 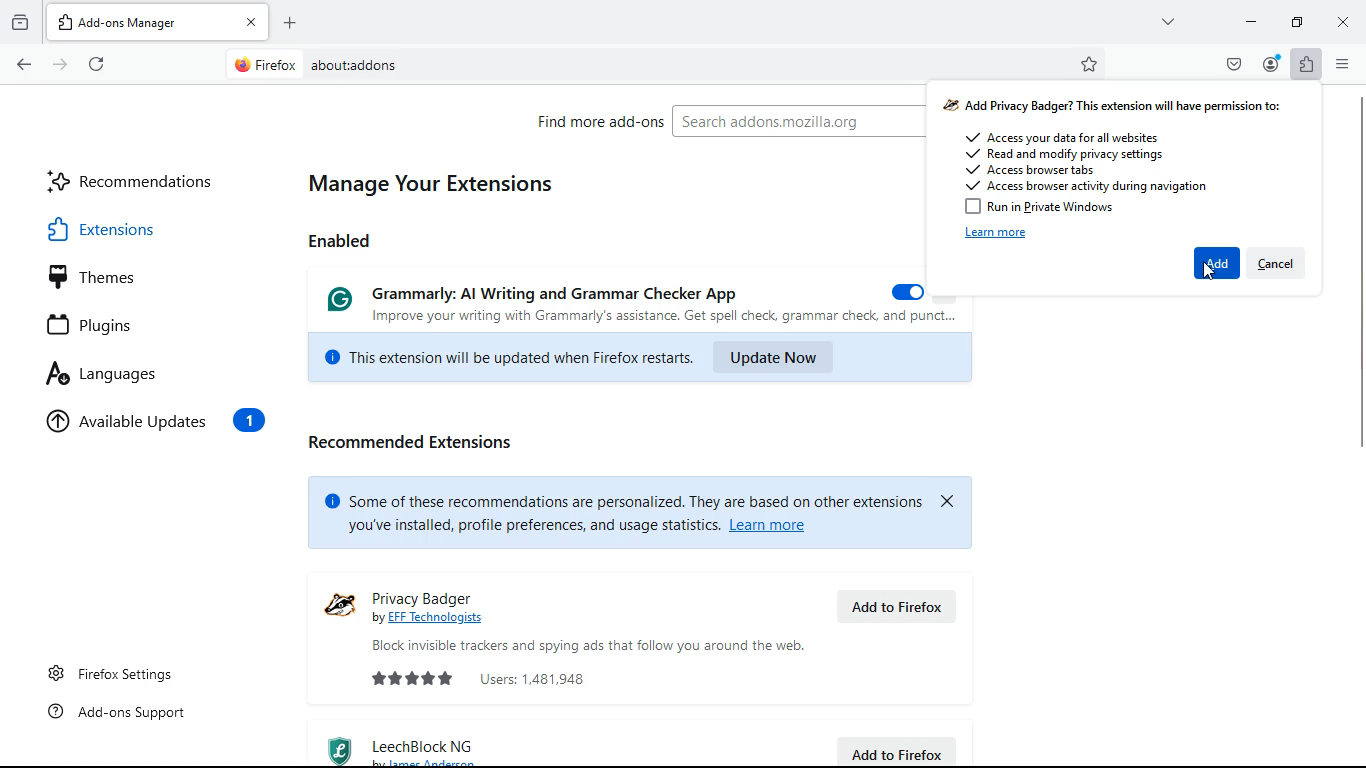 I want to click on manage your extensions, so click(x=429, y=183).